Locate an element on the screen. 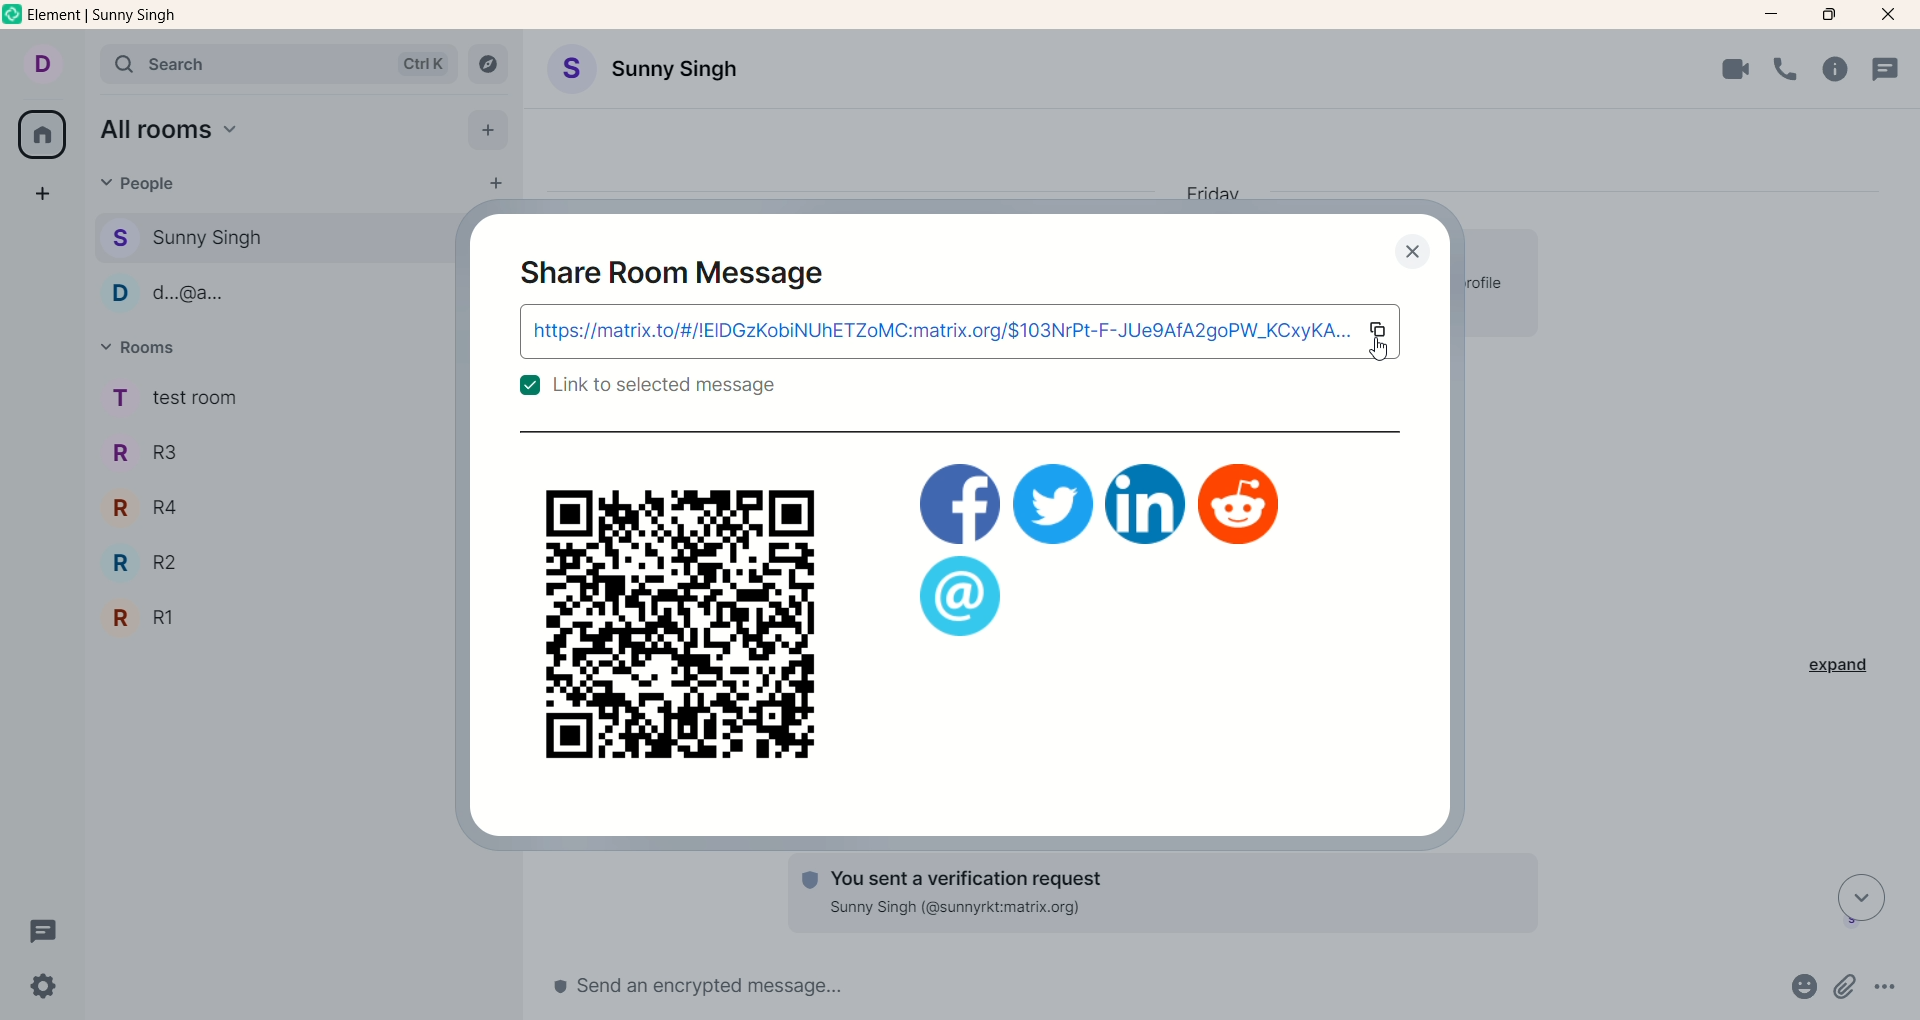 The image size is (1920, 1020). people is located at coordinates (216, 299).